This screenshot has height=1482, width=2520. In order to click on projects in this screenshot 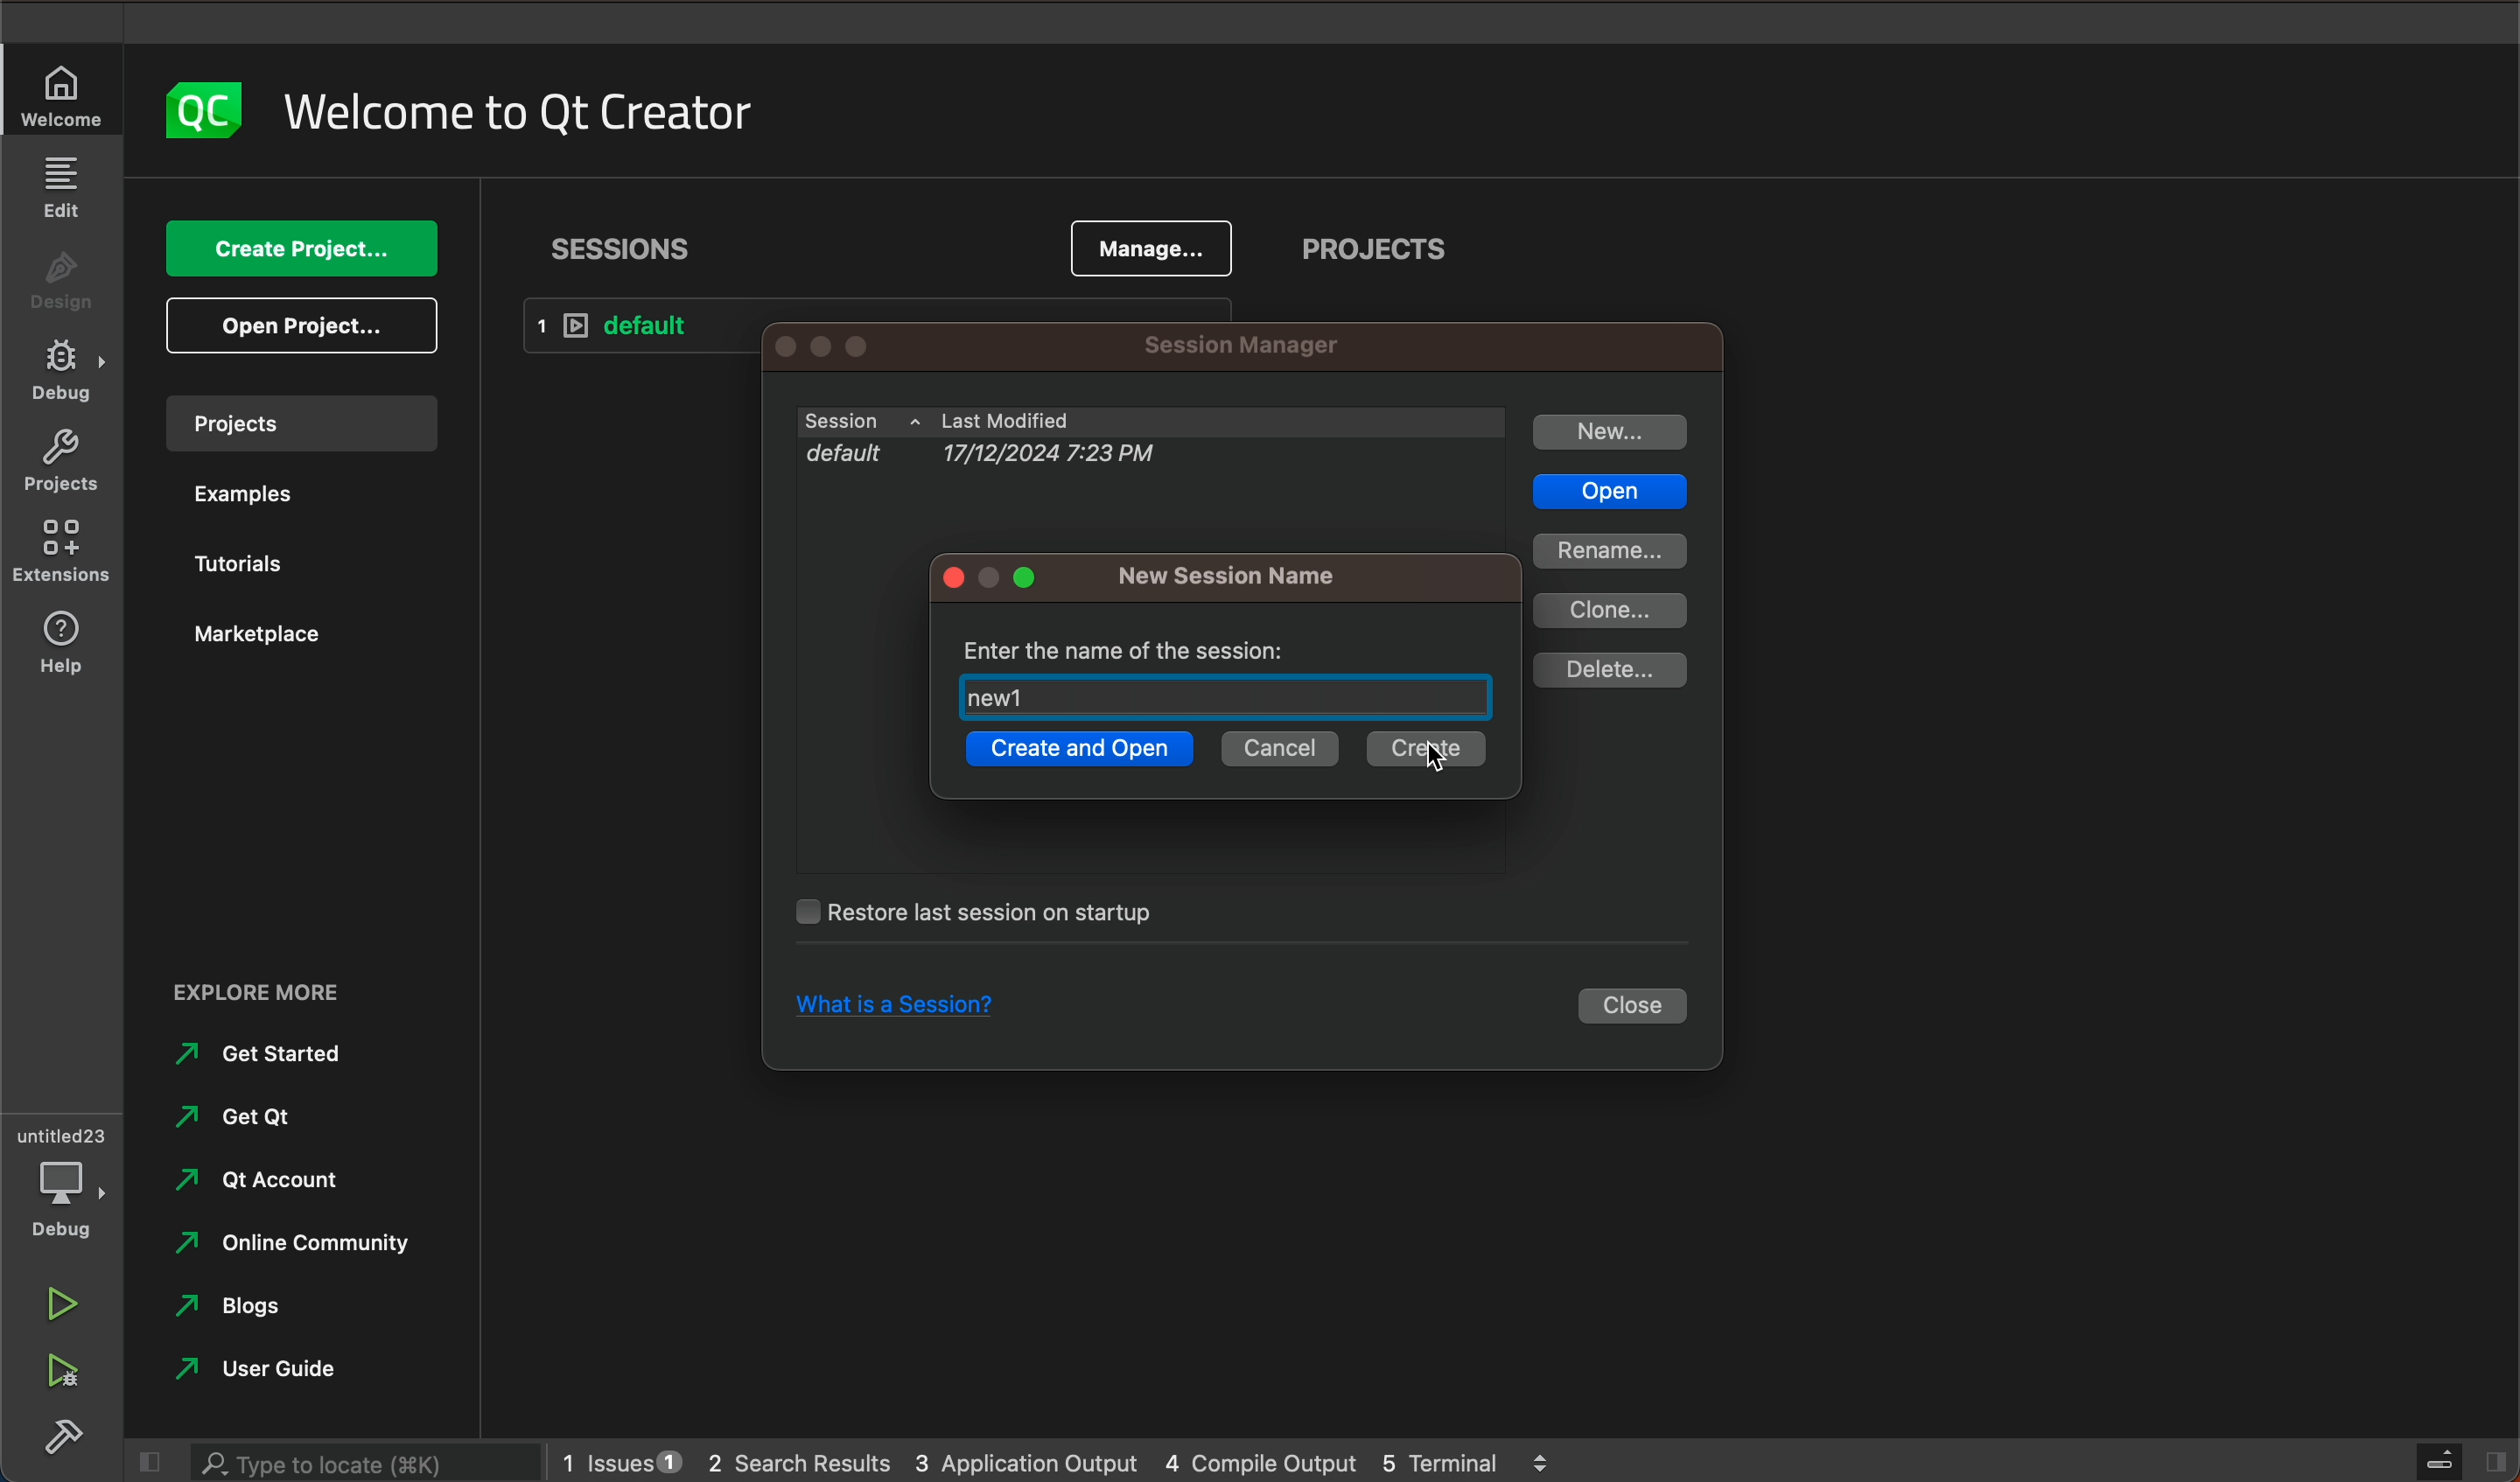, I will do `click(1377, 255)`.